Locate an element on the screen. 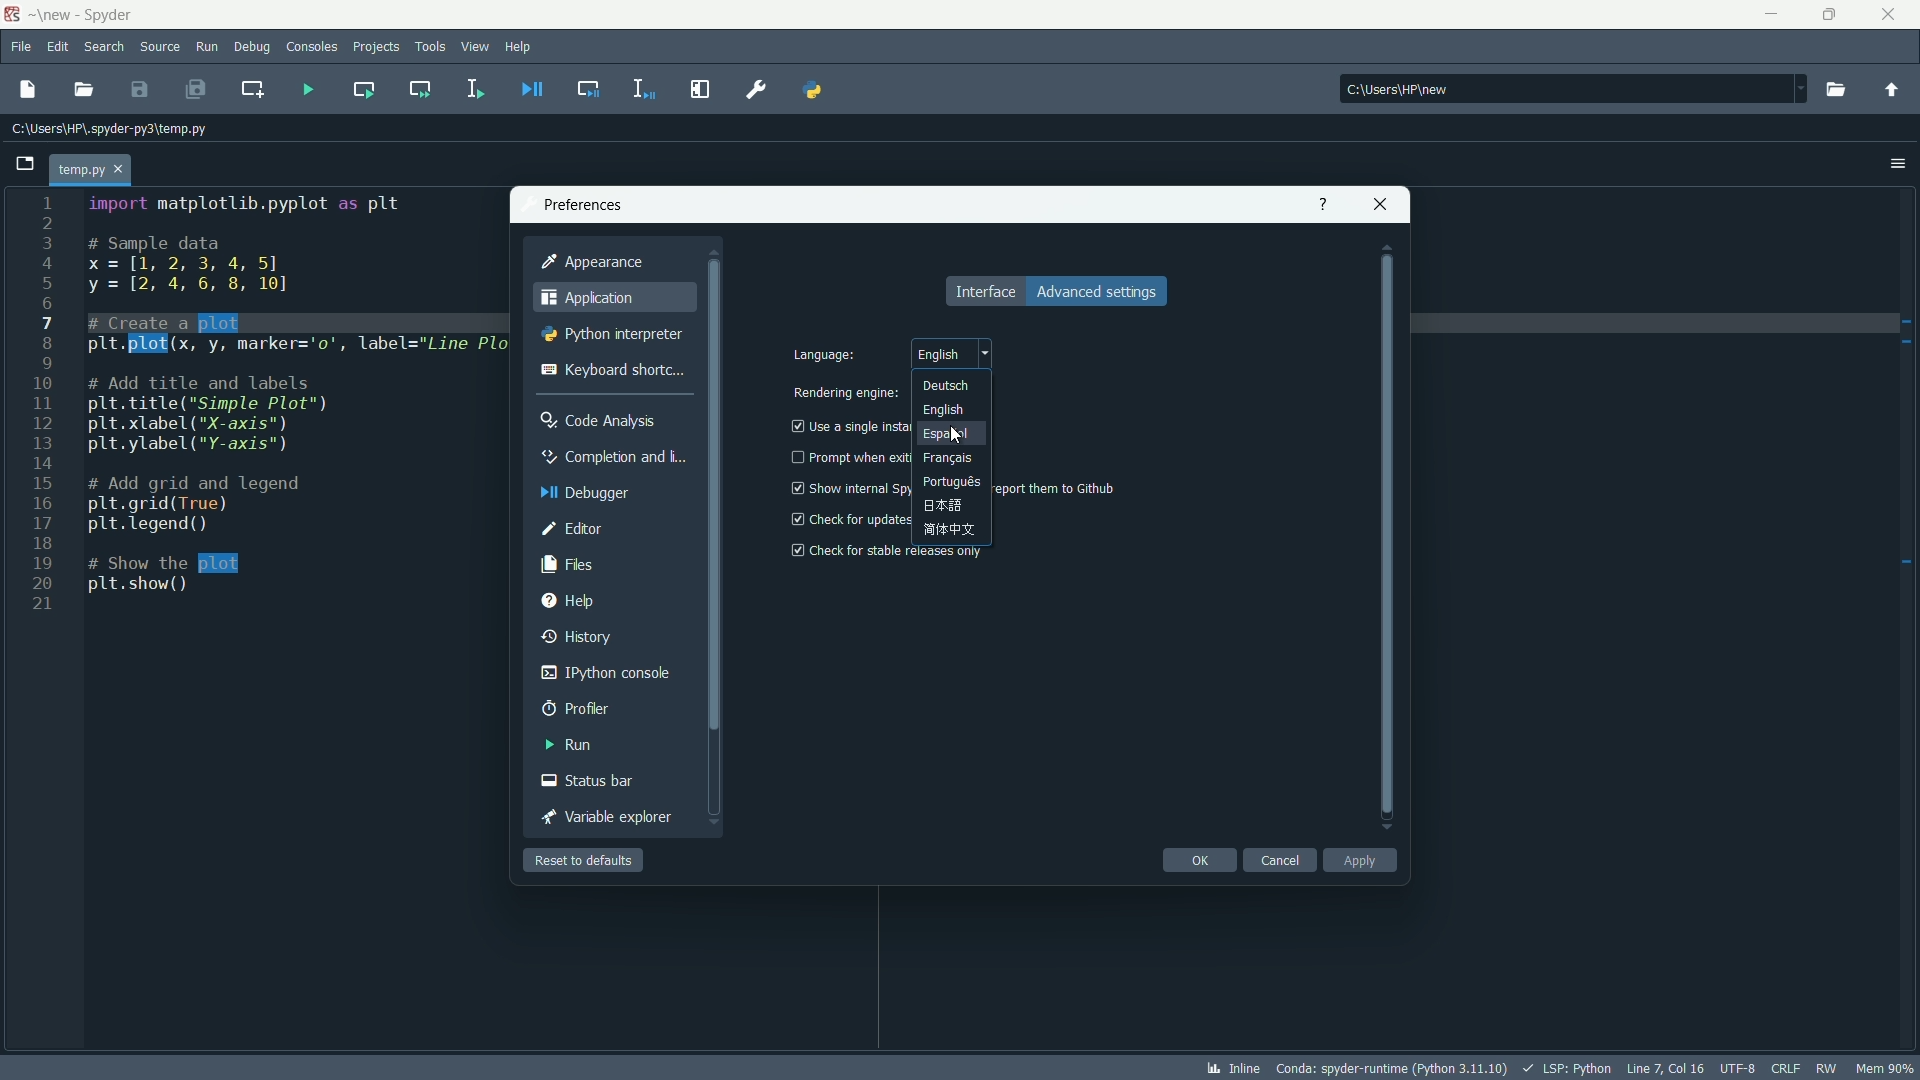  dropdown toggle is located at coordinates (1796, 89).